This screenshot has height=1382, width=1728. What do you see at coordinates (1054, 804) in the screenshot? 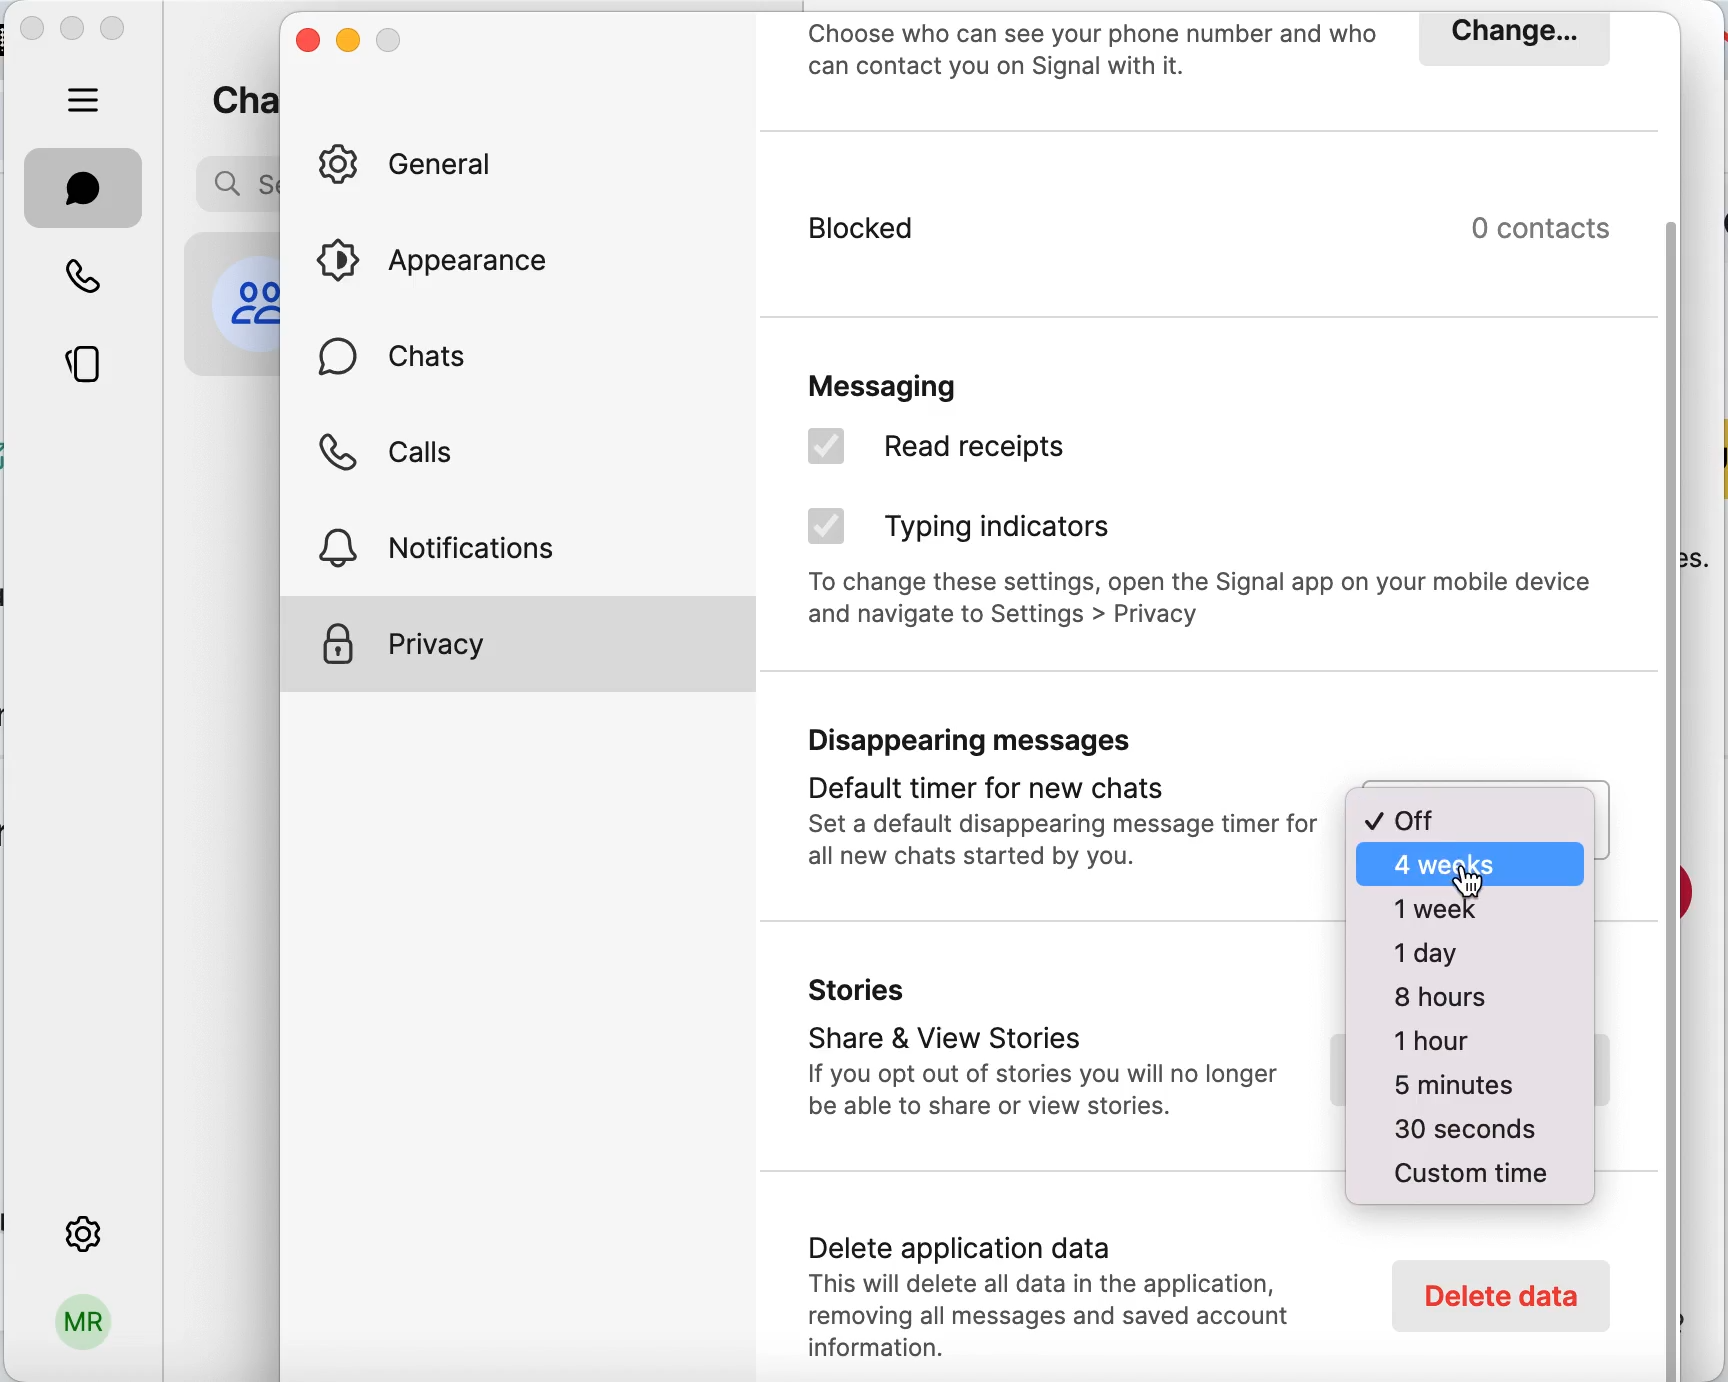
I see `diappearing messages` at bounding box center [1054, 804].